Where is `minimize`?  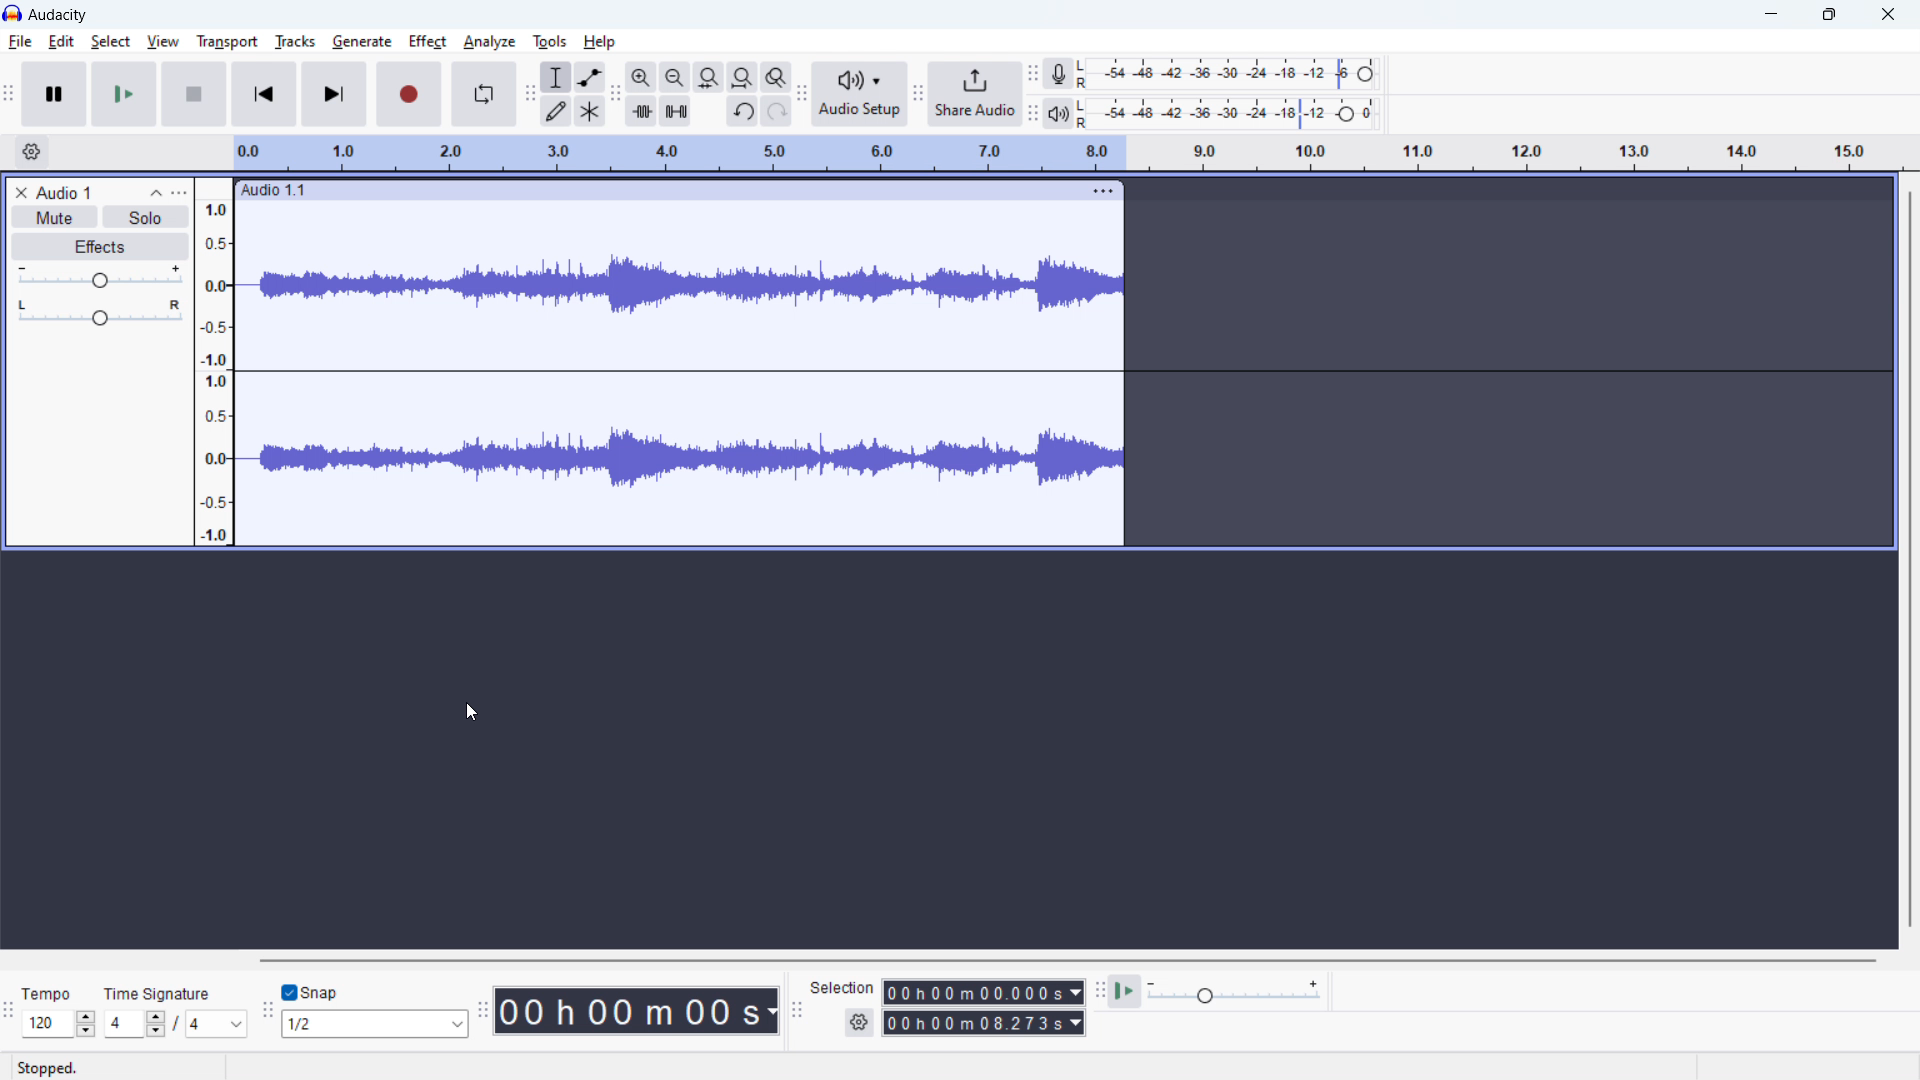
minimize is located at coordinates (1768, 14).